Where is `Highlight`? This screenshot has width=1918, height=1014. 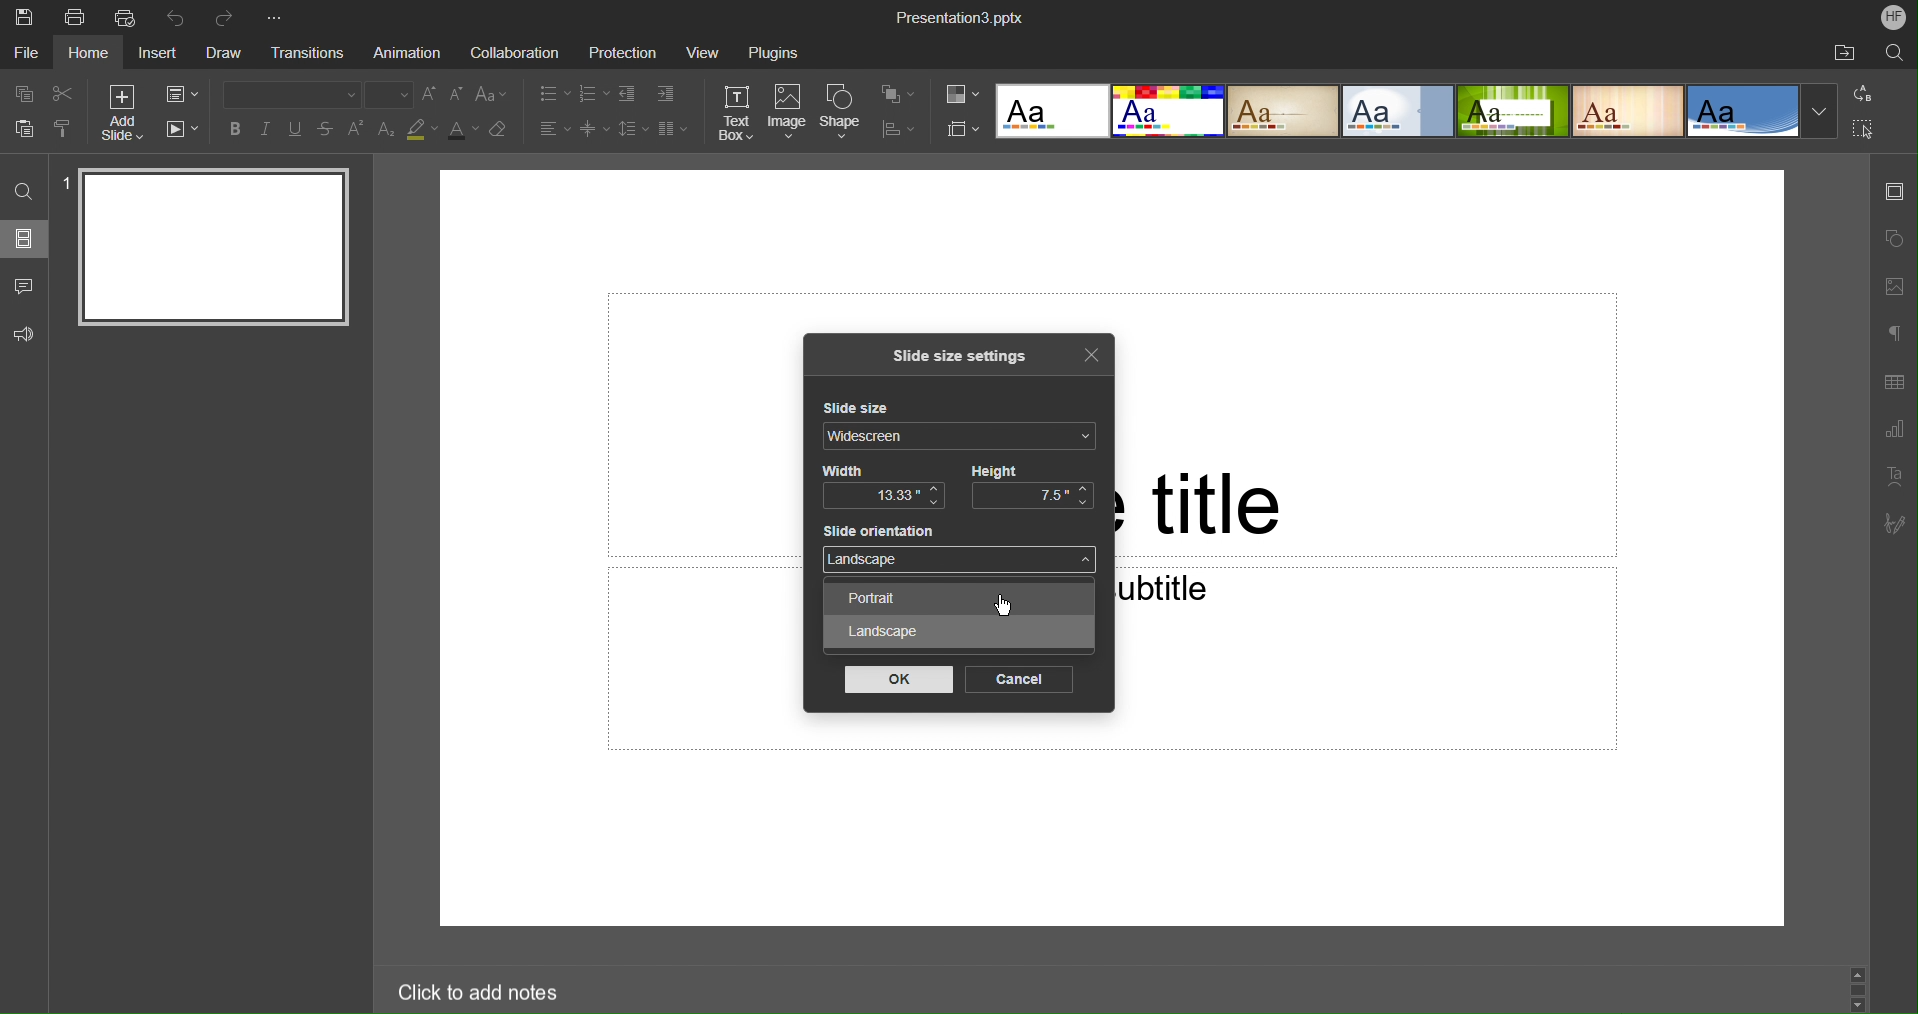 Highlight is located at coordinates (423, 131).